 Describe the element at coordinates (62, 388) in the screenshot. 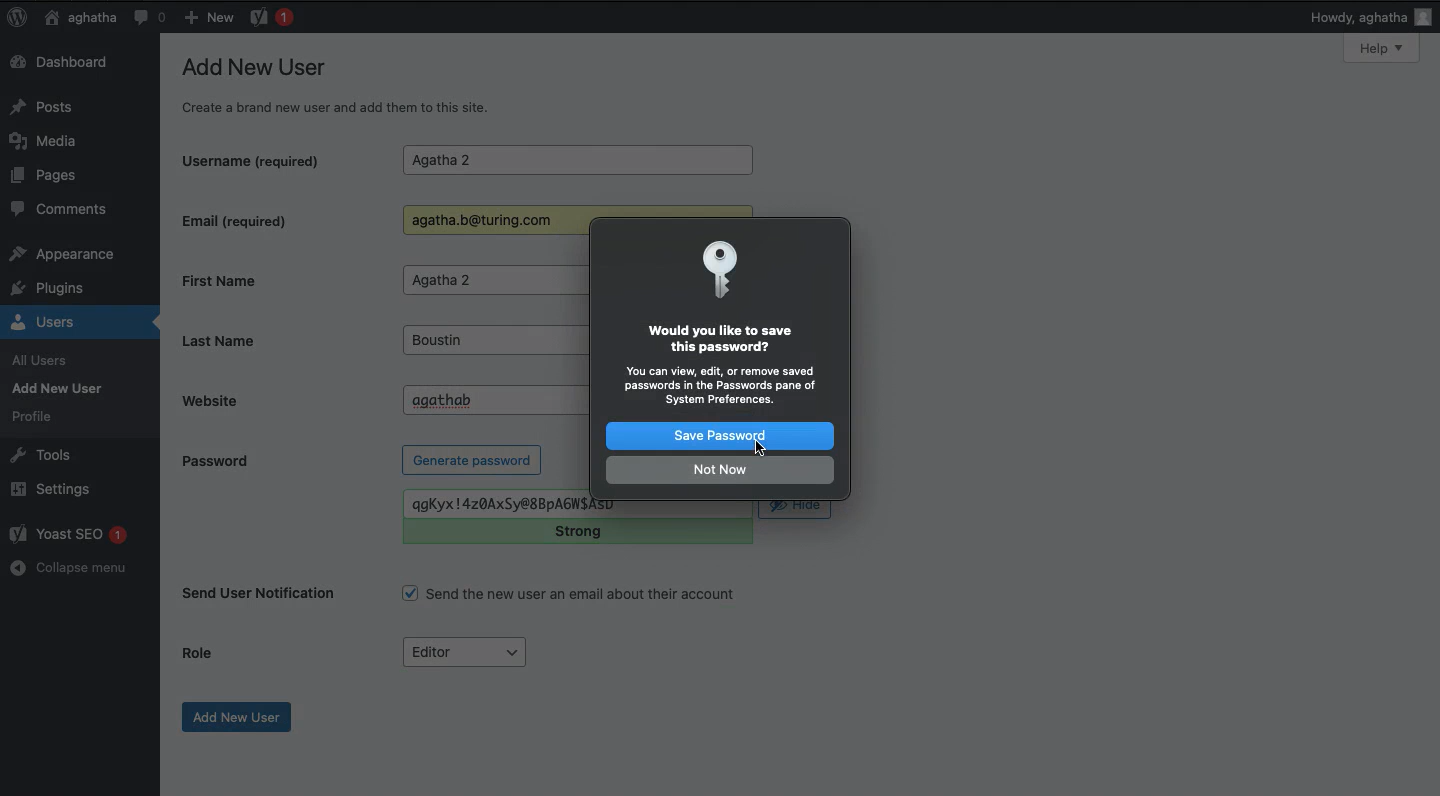

I see `Add New User` at that location.